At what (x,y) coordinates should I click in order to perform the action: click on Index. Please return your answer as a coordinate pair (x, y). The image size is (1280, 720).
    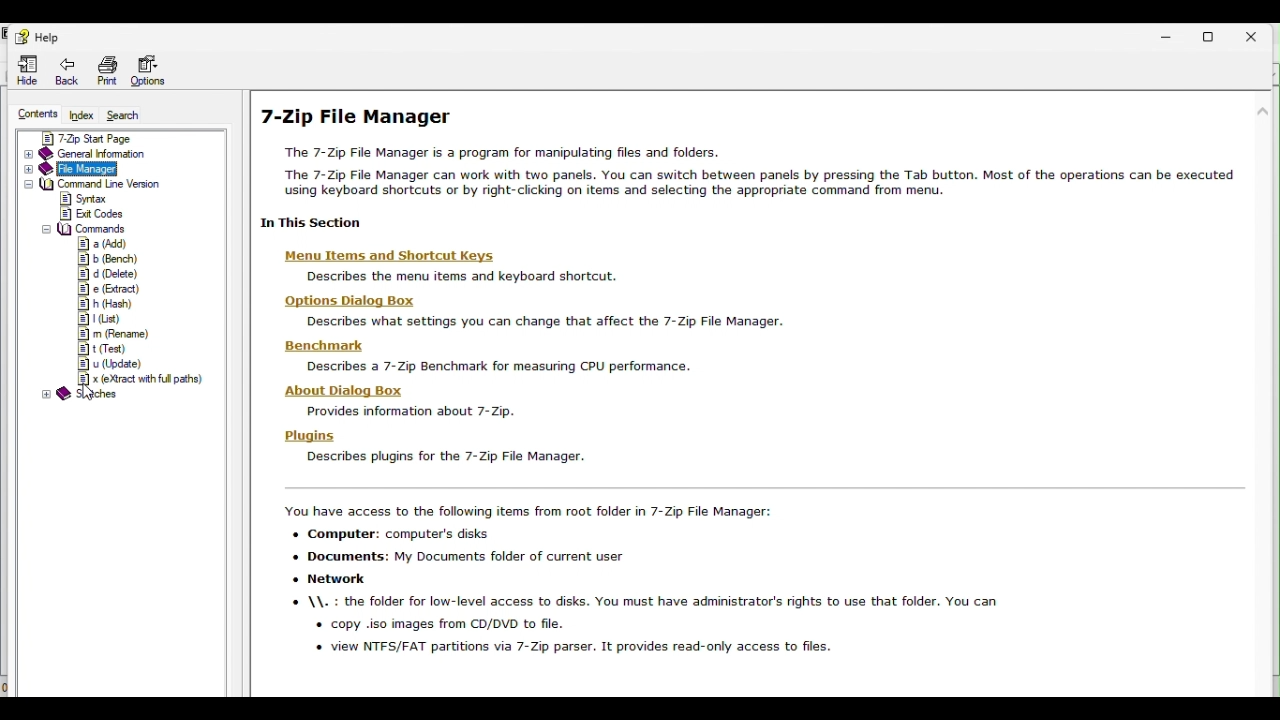
    Looking at the image, I should click on (82, 116).